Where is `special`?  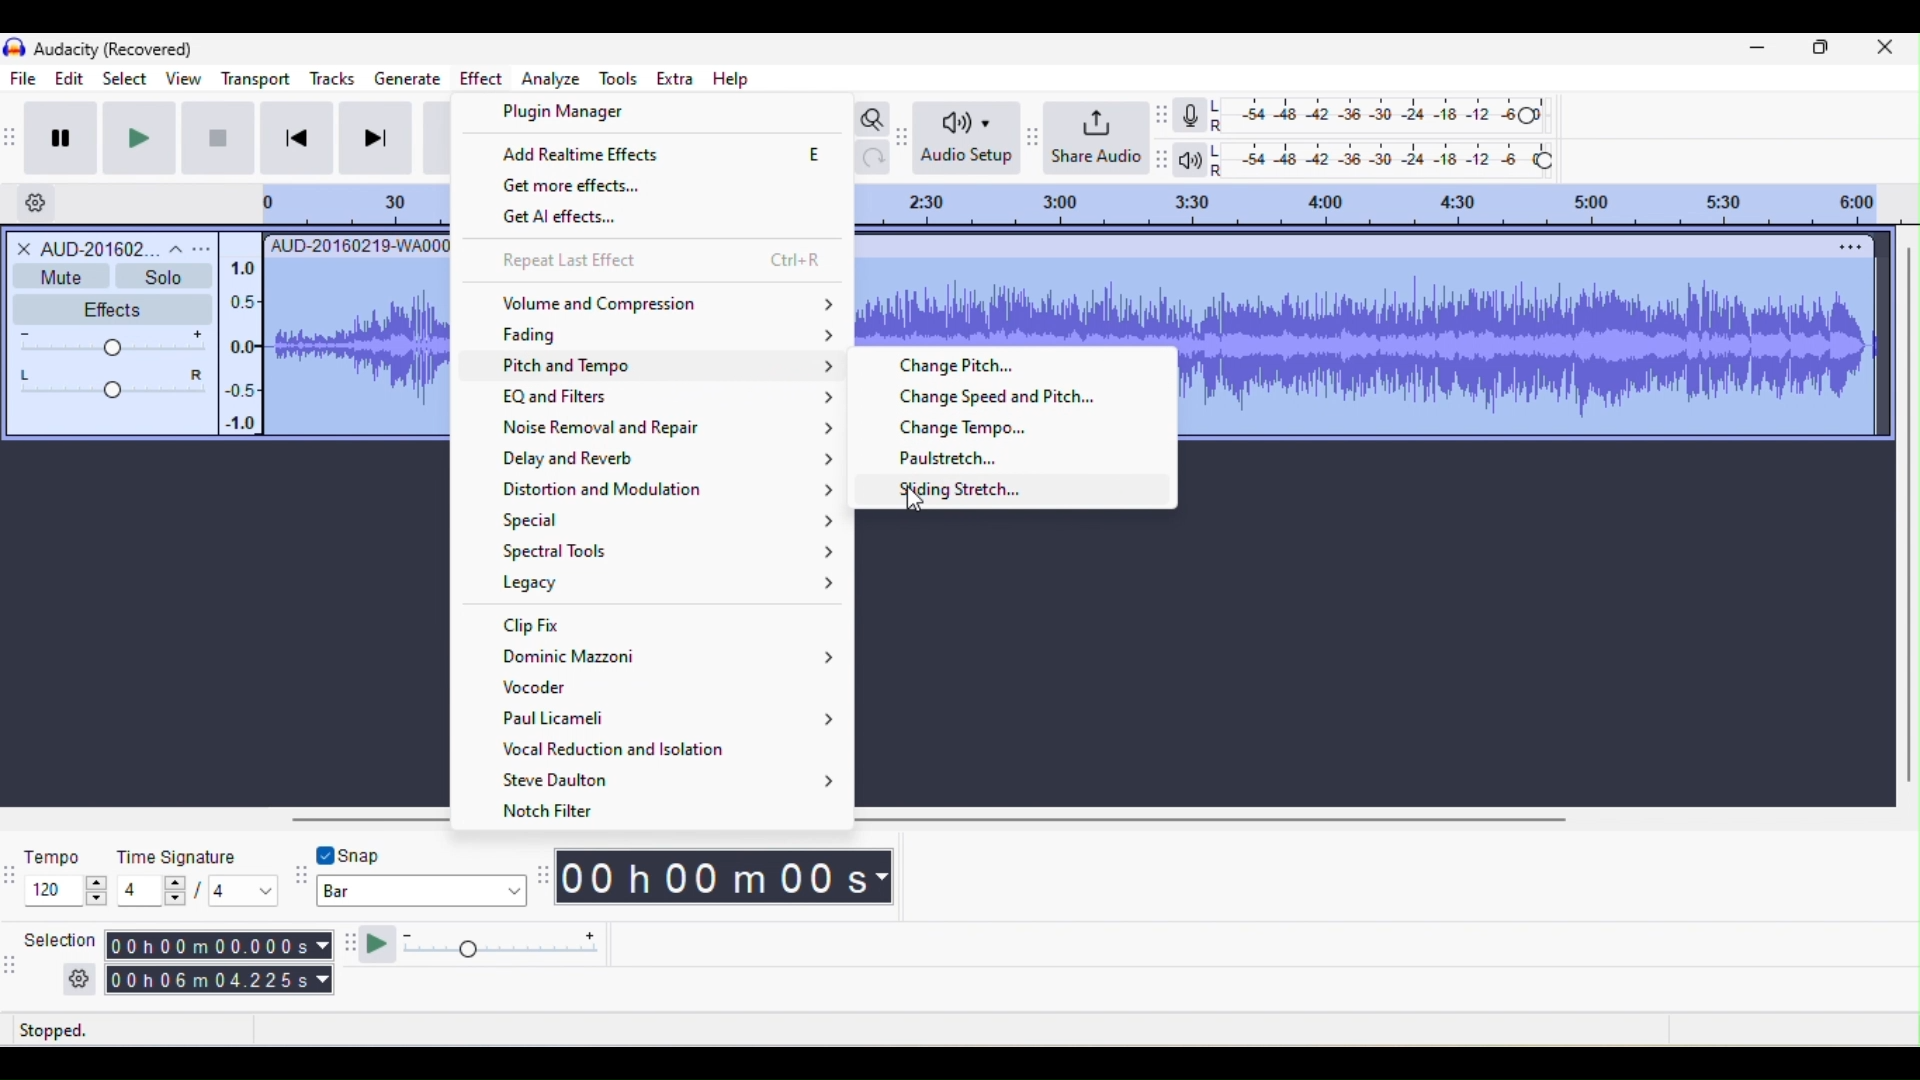
special is located at coordinates (674, 521).